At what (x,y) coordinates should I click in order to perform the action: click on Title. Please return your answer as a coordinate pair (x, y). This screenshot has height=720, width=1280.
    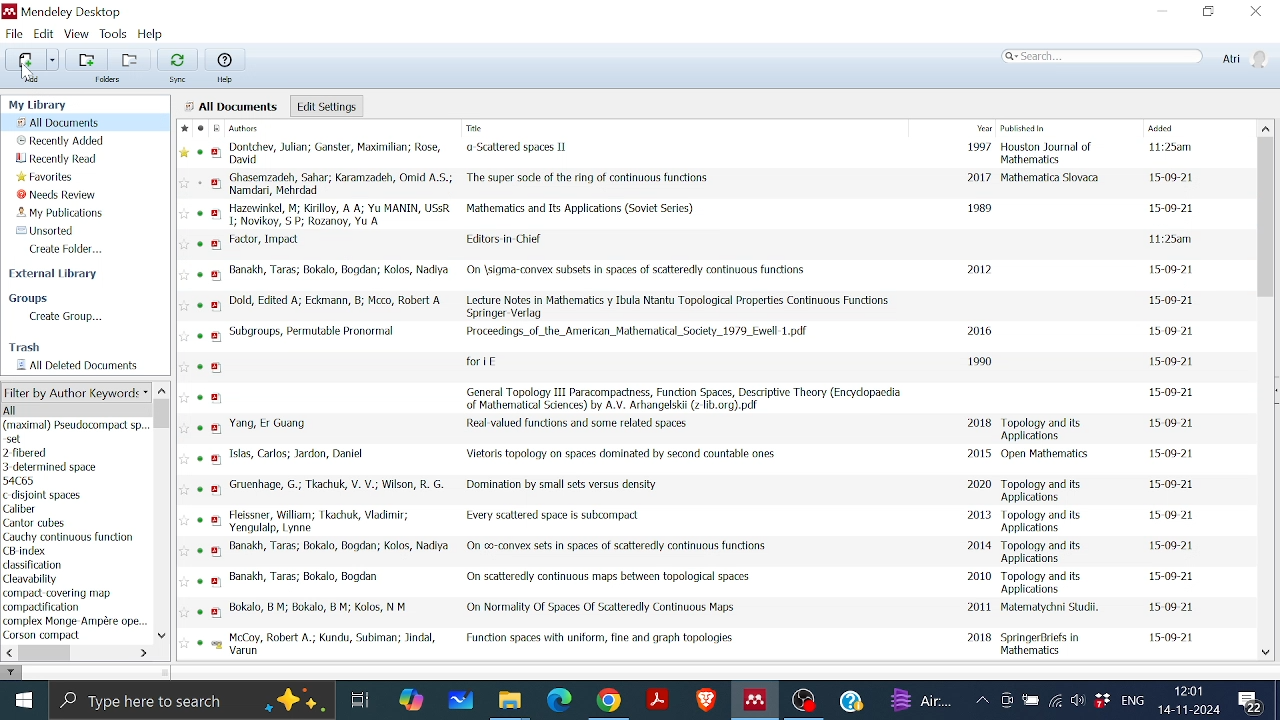
    Looking at the image, I should click on (508, 240).